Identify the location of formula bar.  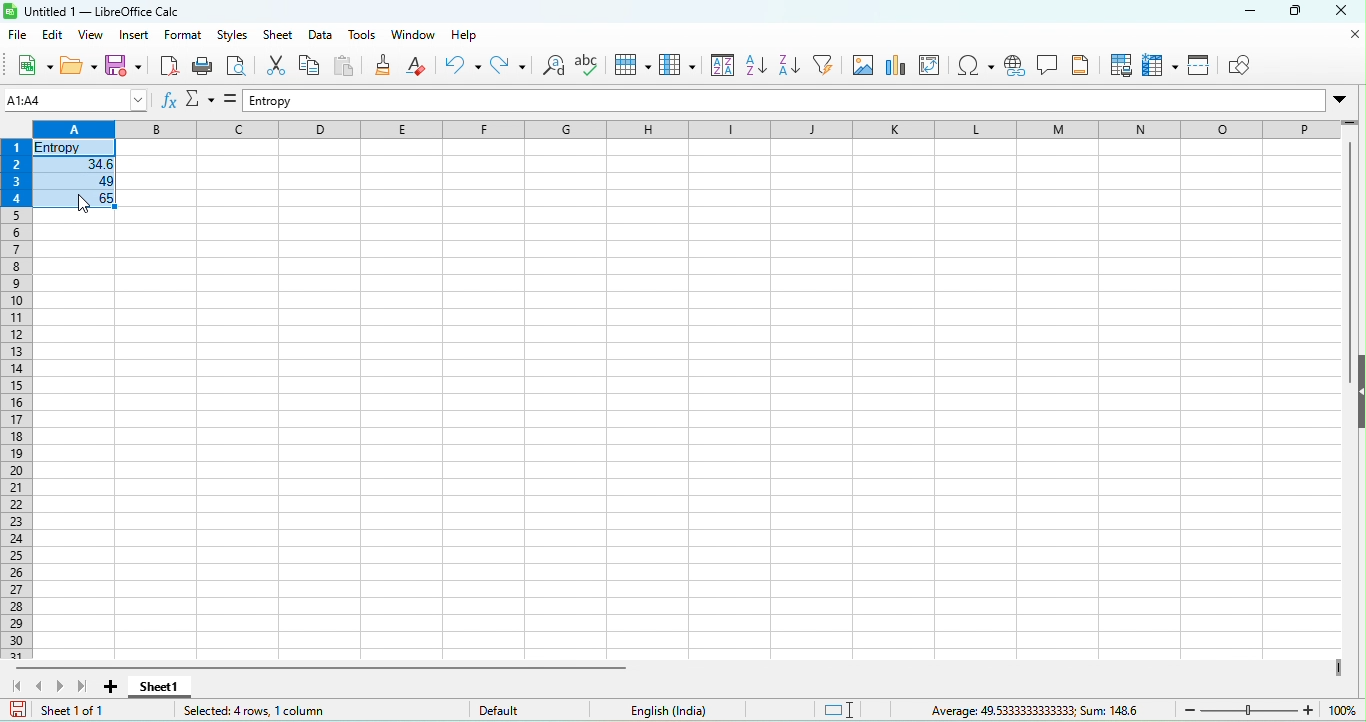
(783, 102).